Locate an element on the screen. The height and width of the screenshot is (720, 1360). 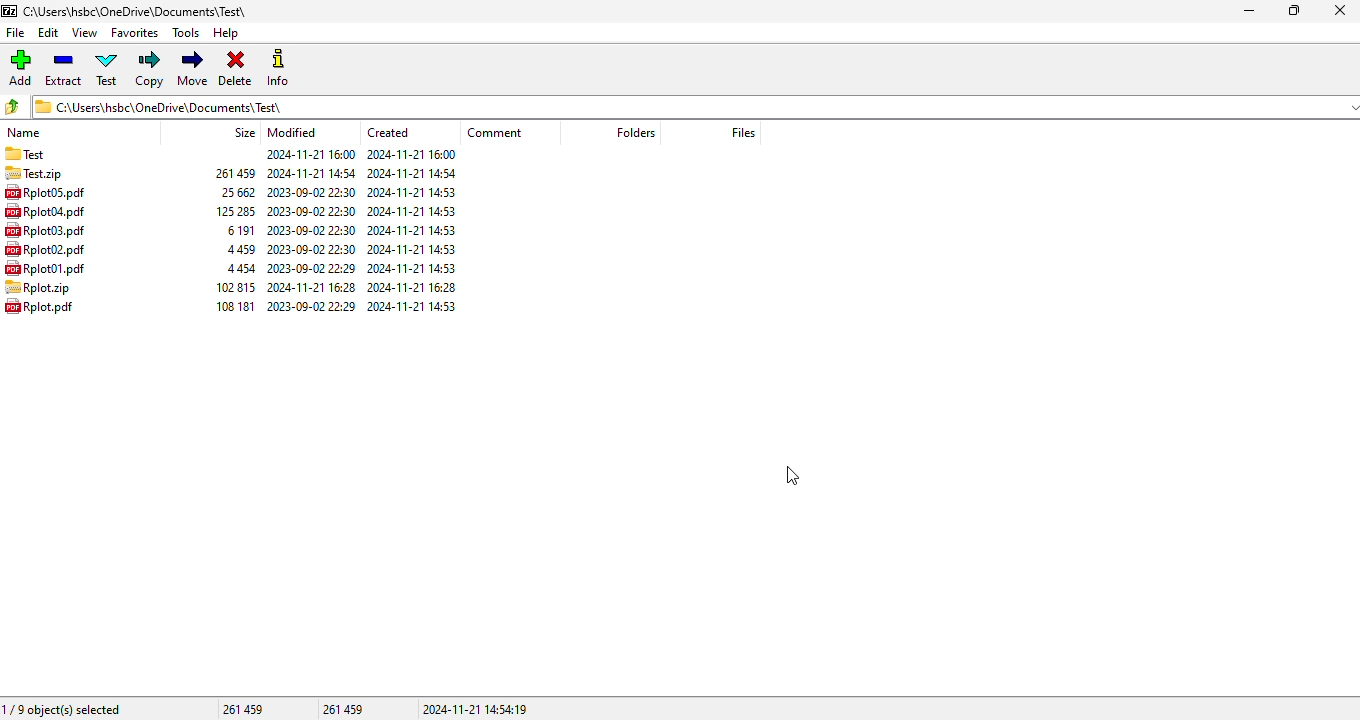
current folder is located at coordinates (694, 107).